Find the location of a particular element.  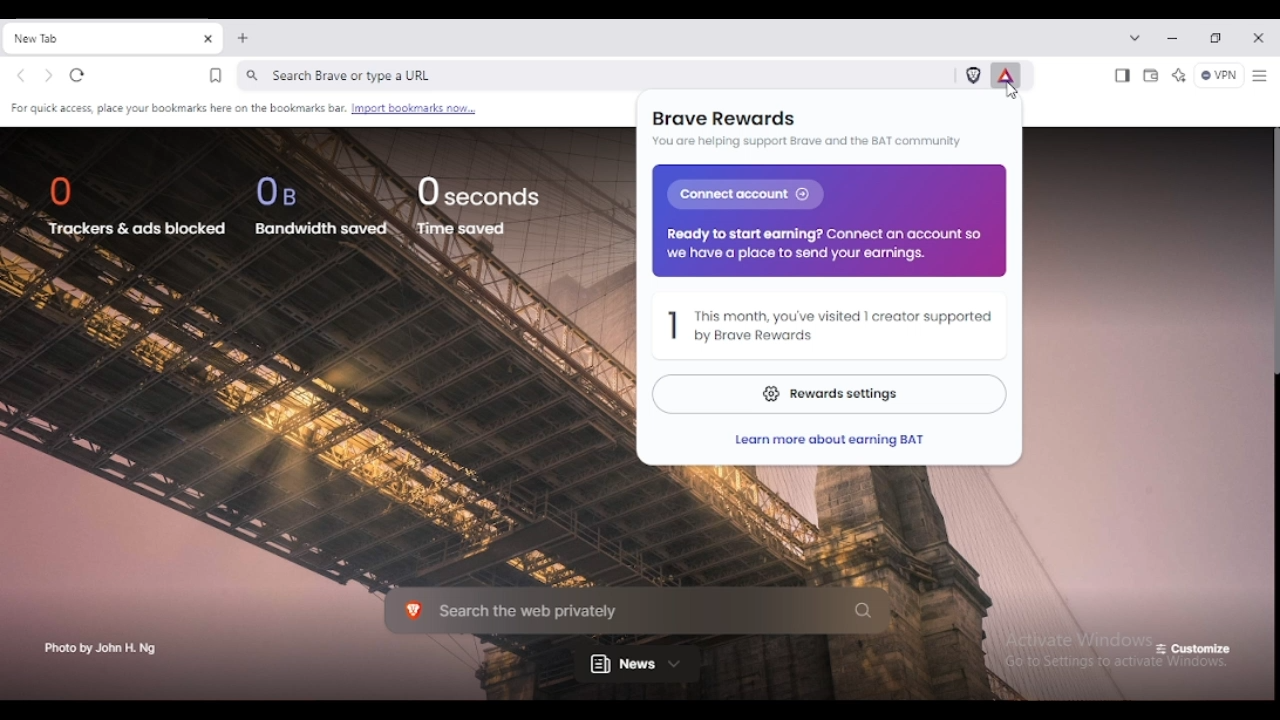

bookmark this tab is located at coordinates (216, 76).